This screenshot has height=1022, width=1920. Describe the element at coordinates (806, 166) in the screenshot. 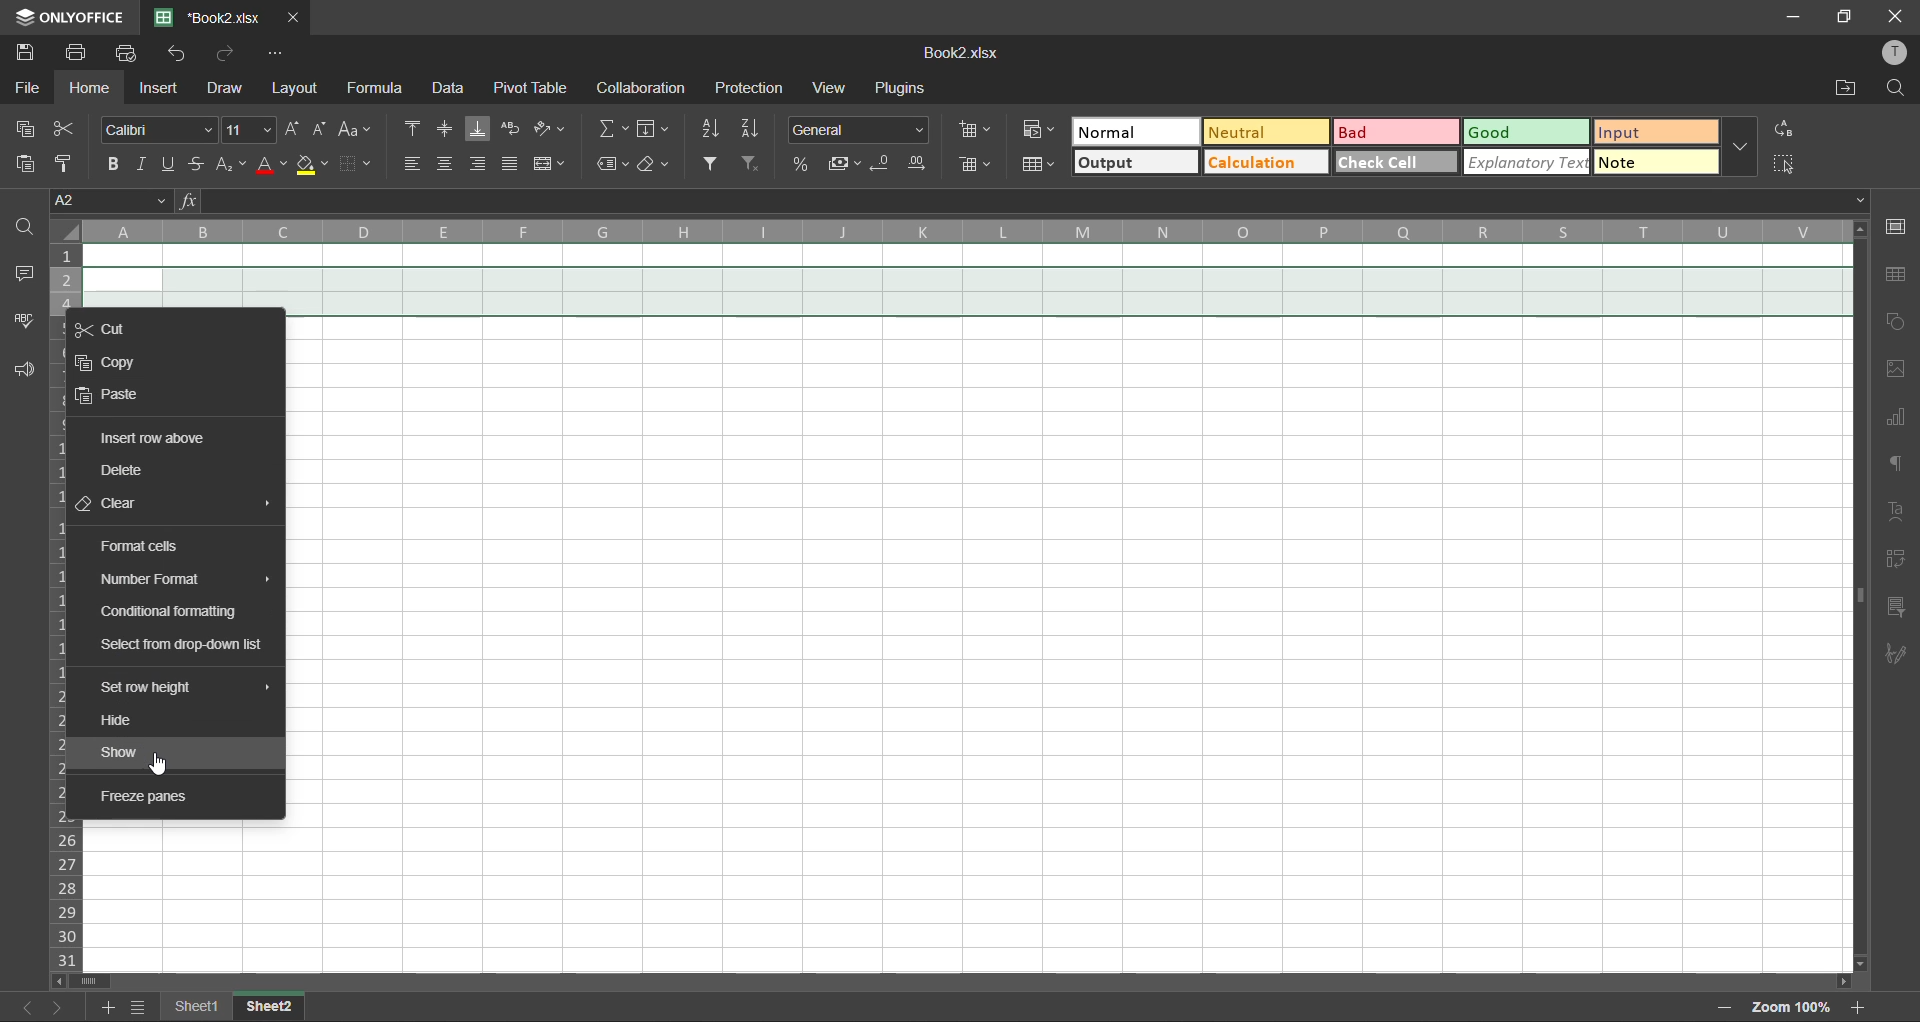

I see `percent` at that location.